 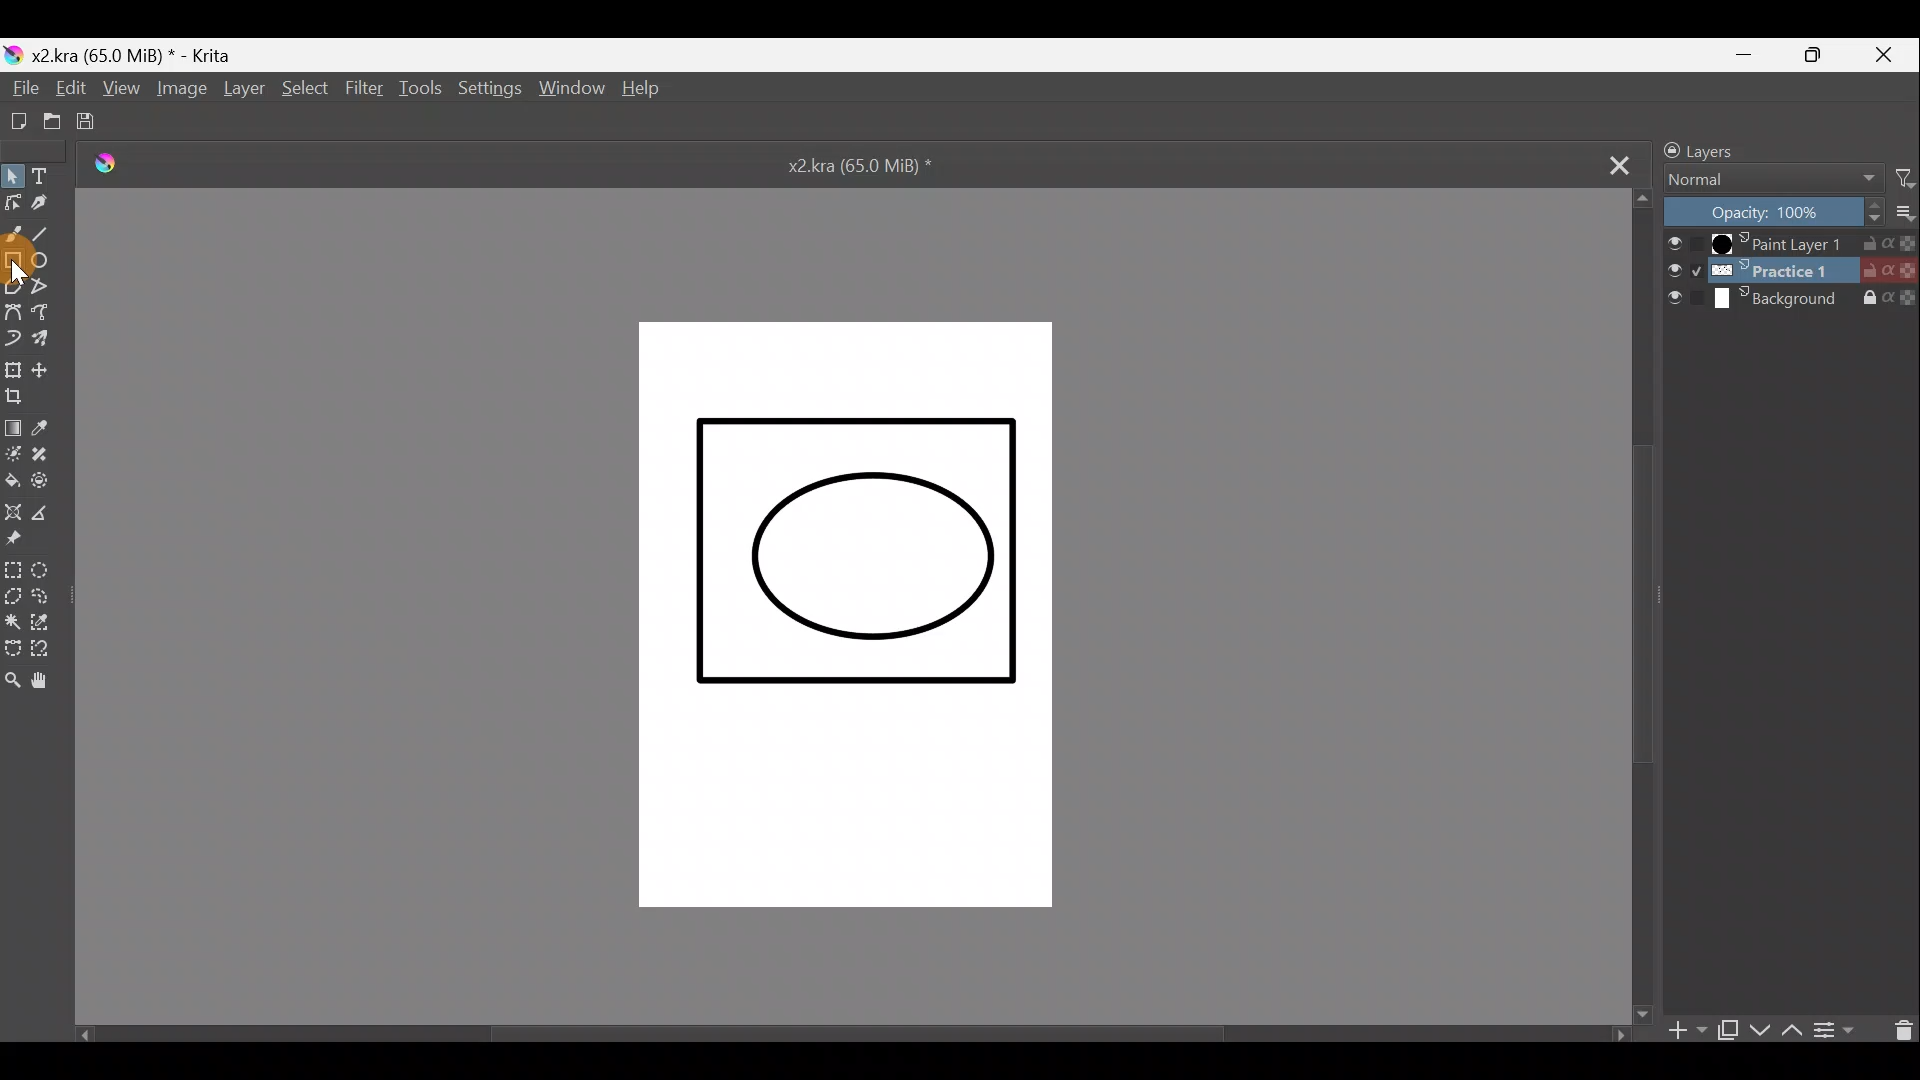 I want to click on Select shapes tool, so click(x=12, y=175).